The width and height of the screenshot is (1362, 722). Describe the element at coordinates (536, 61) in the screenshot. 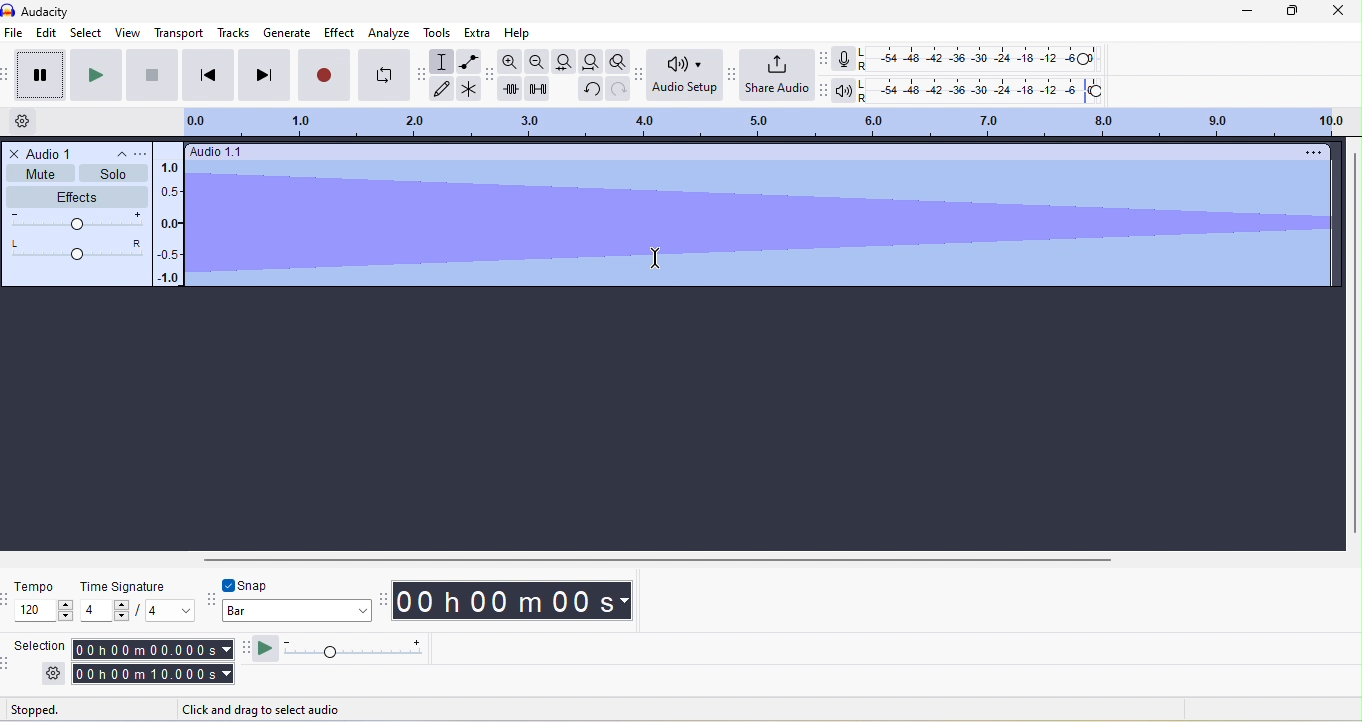

I see `zoom out` at that location.